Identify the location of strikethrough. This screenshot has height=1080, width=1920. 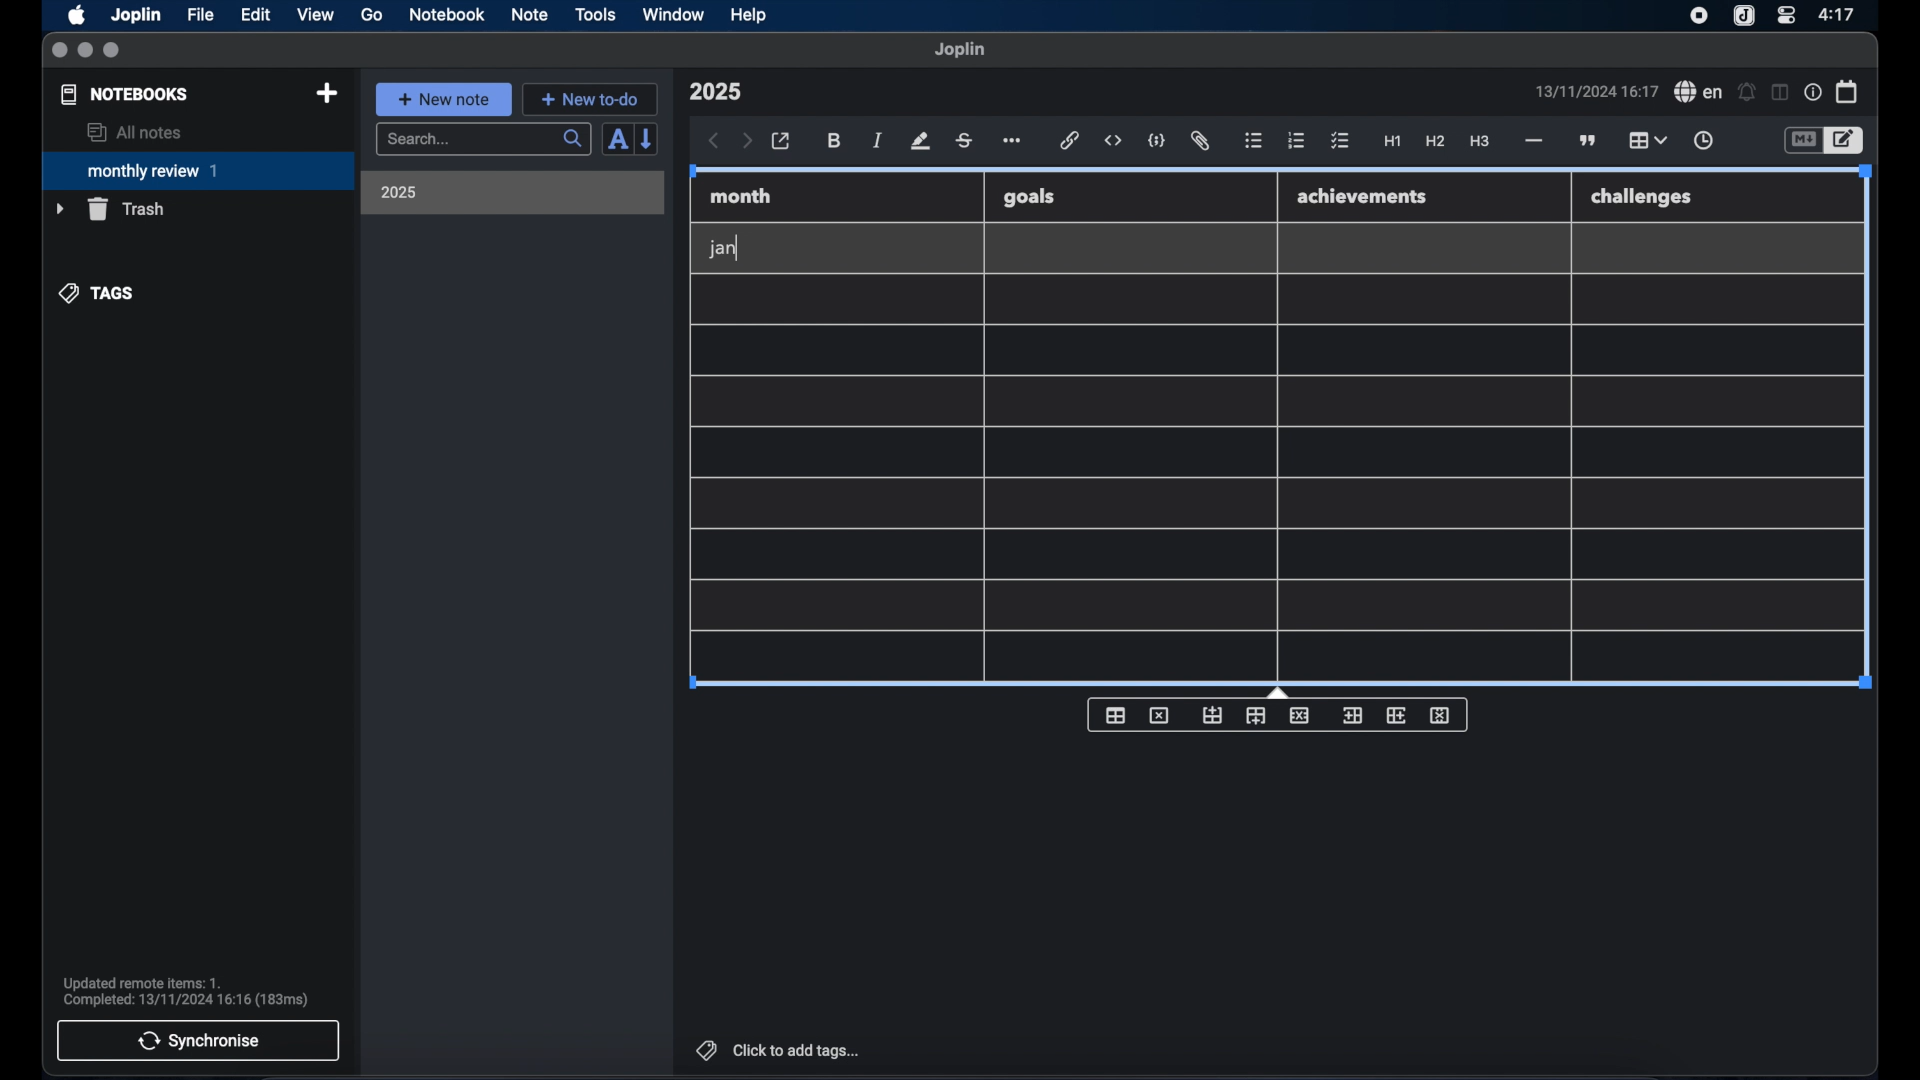
(963, 141).